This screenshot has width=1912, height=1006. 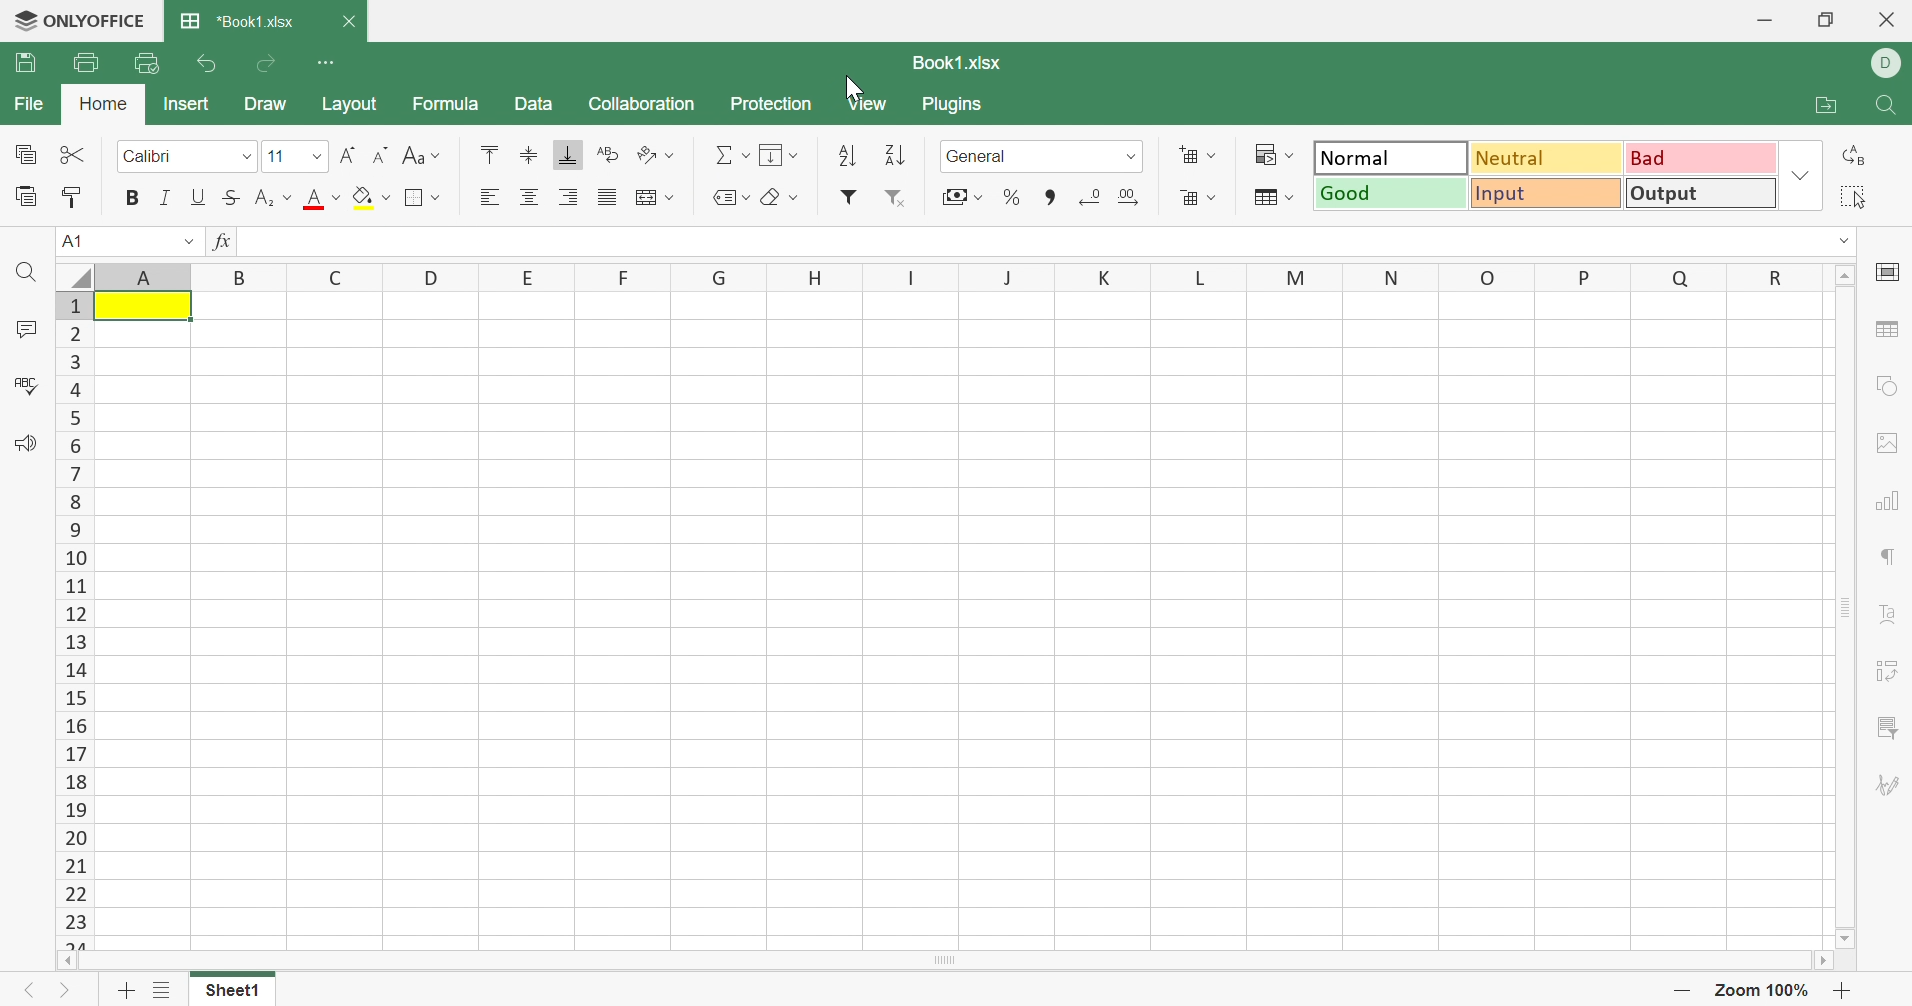 I want to click on Previous, so click(x=34, y=989).